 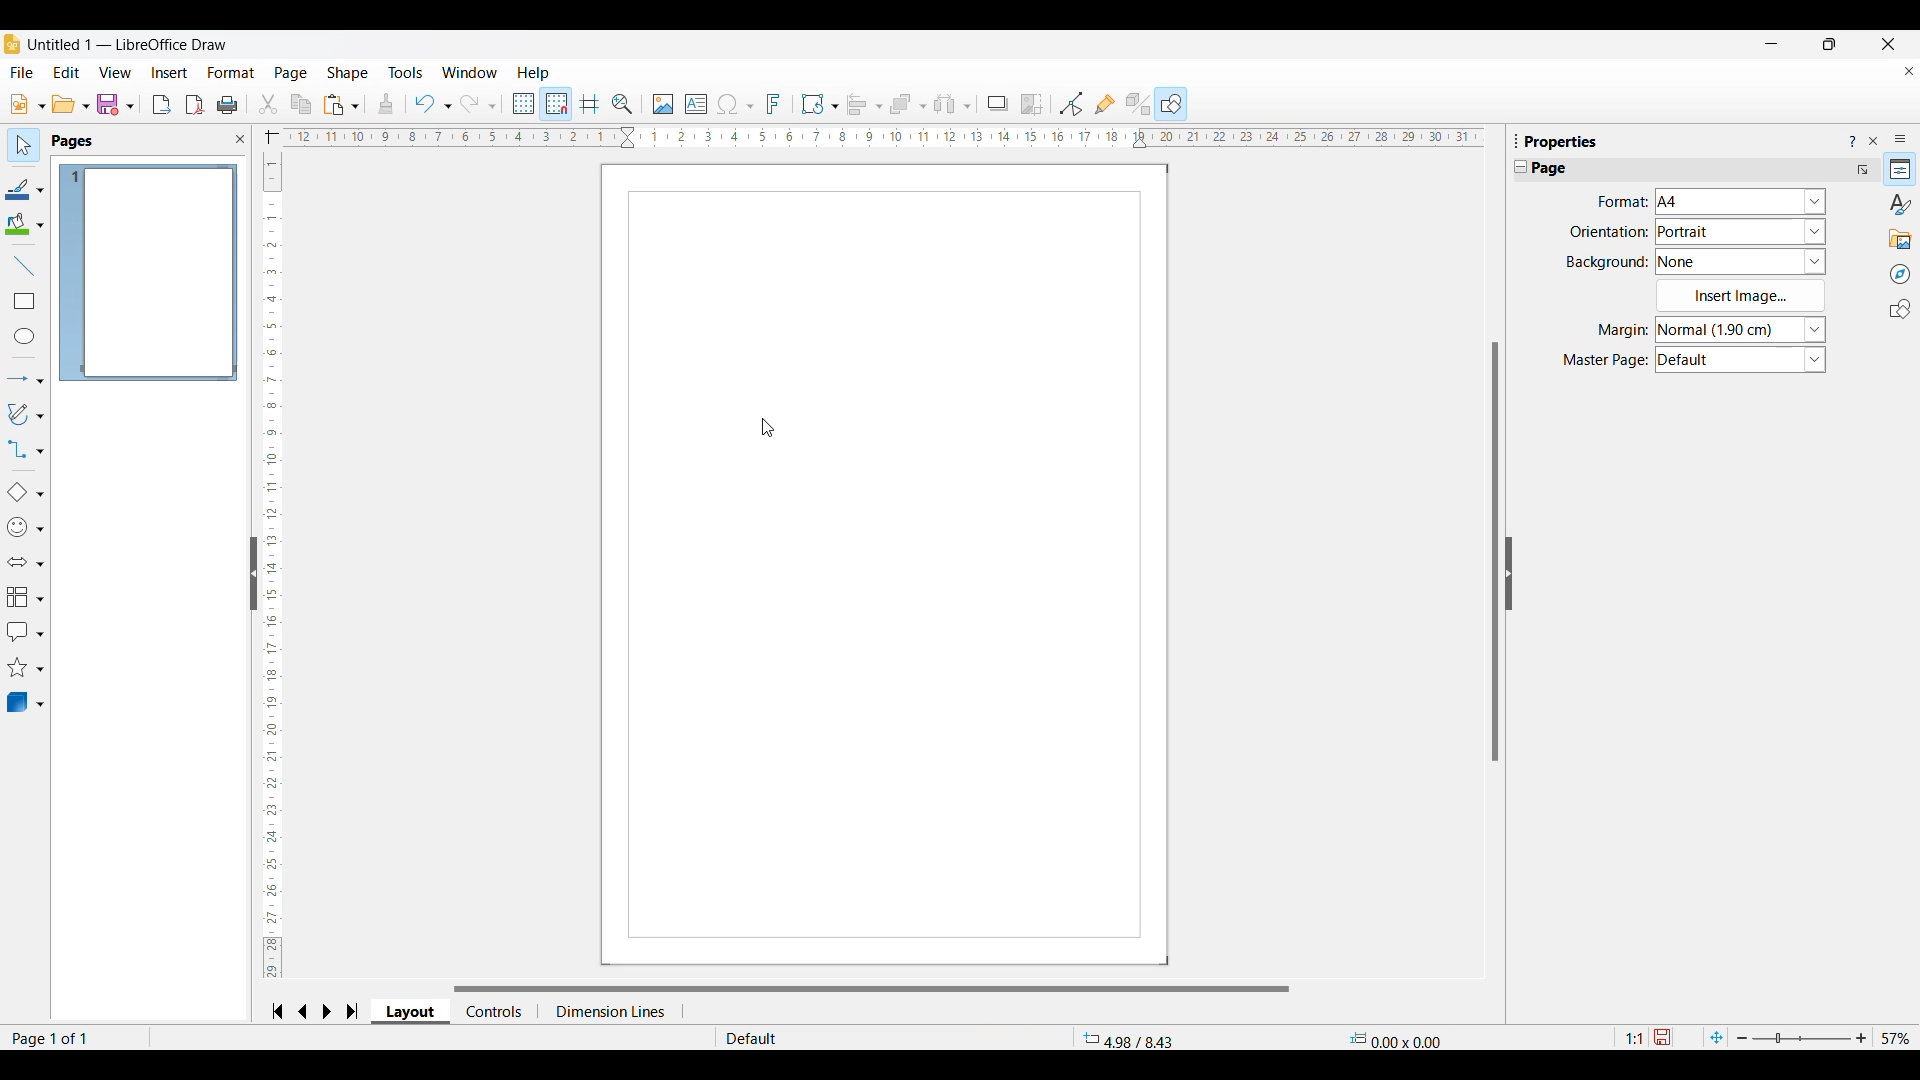 I want to click on Background, so click(x=1608, y=262).